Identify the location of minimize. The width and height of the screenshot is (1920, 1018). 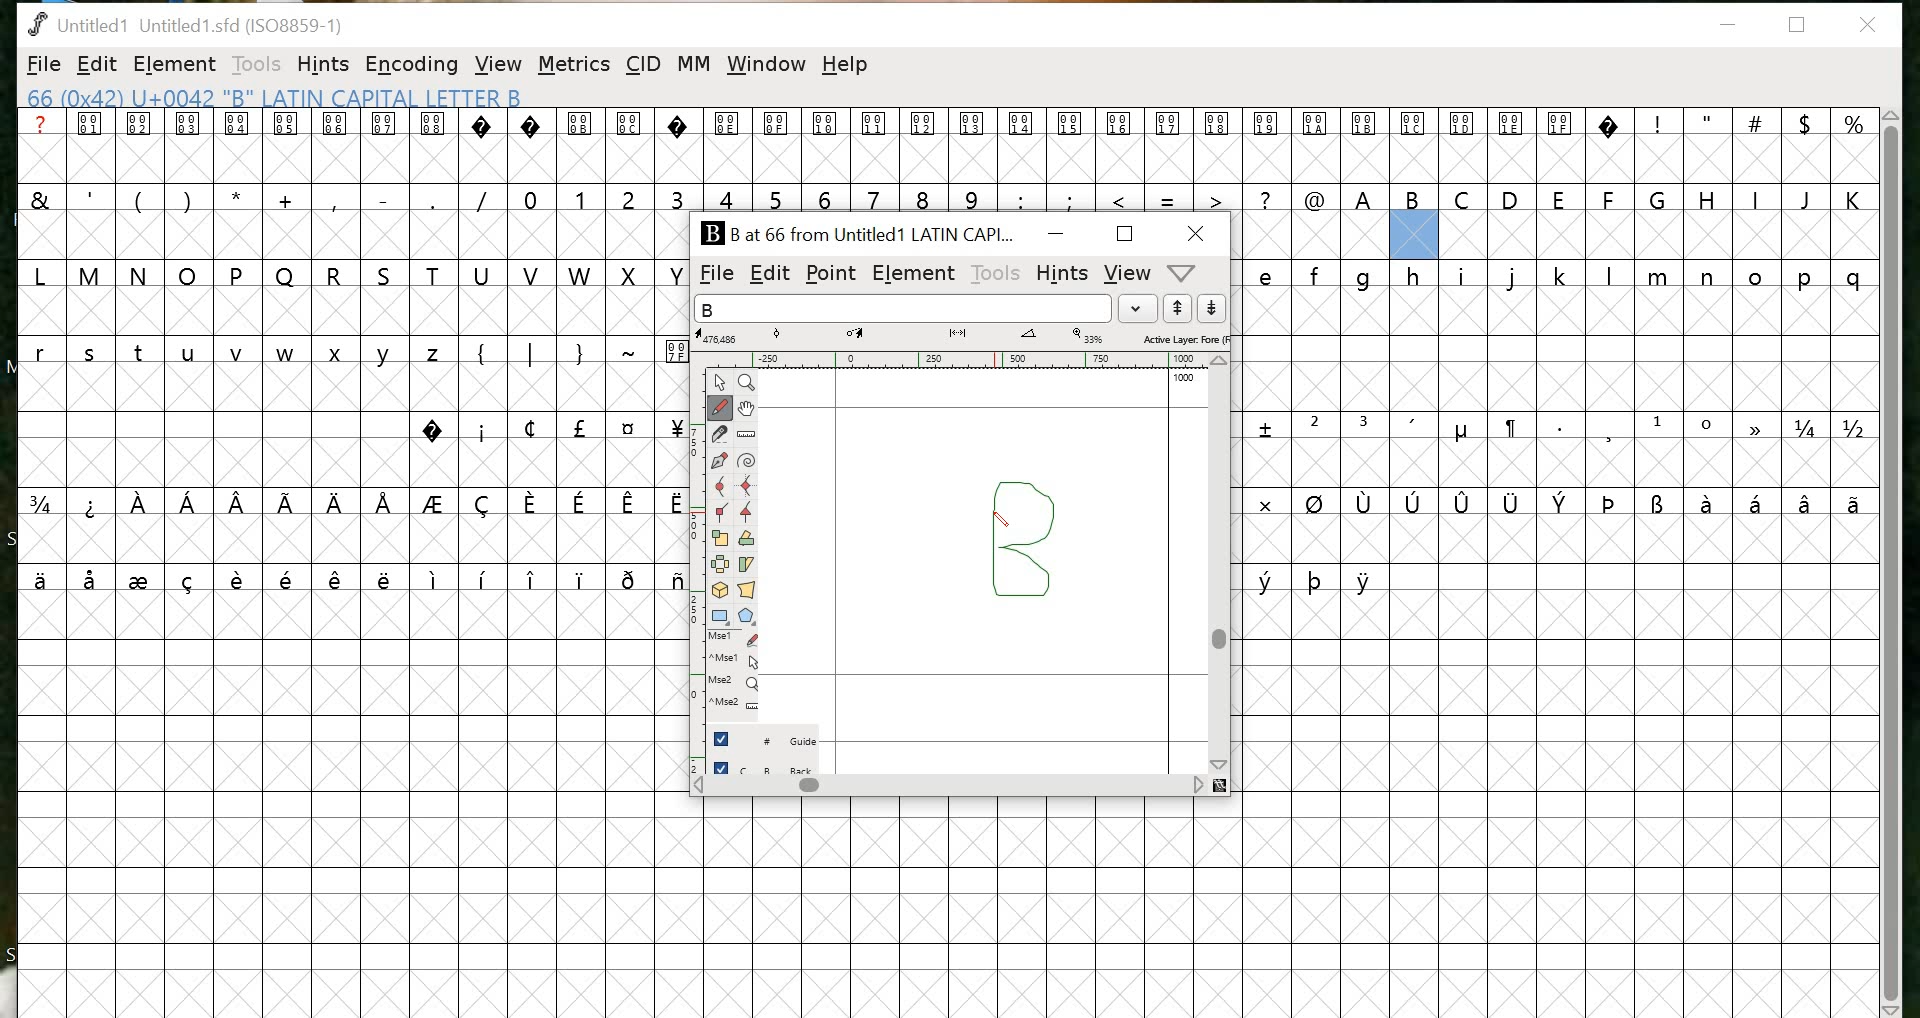
(1735, 26).